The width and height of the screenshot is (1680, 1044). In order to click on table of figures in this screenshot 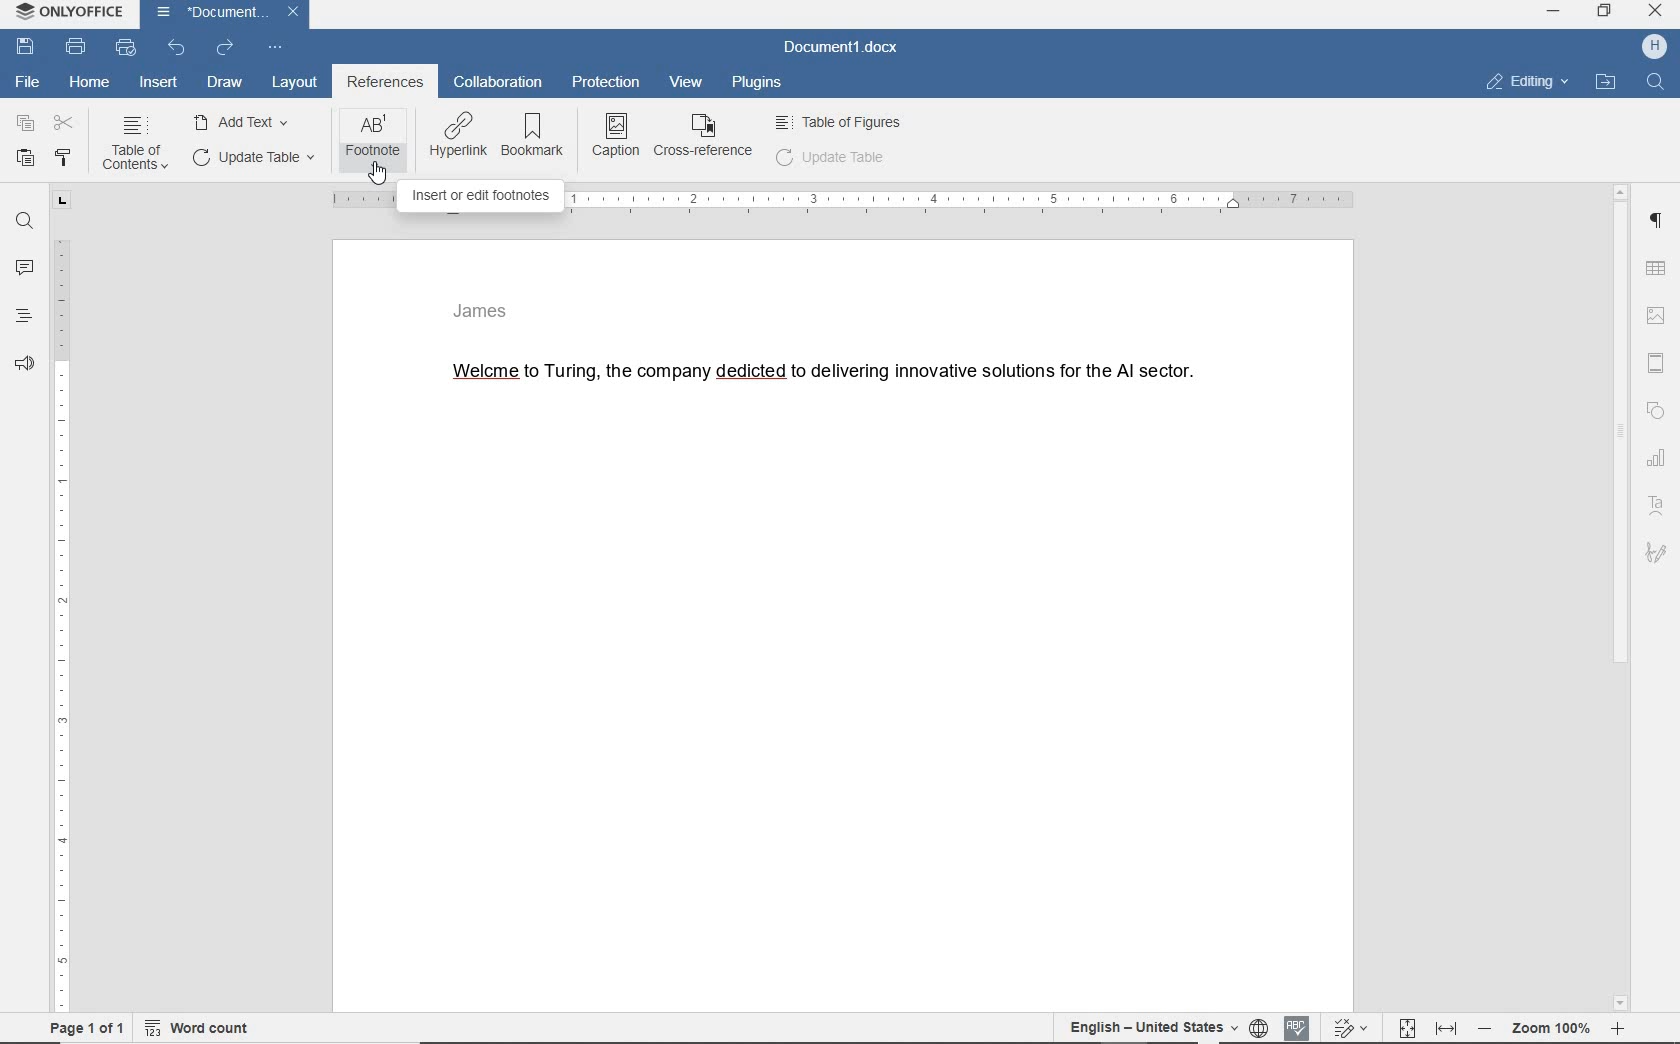, I will do `click(841, 122)`.